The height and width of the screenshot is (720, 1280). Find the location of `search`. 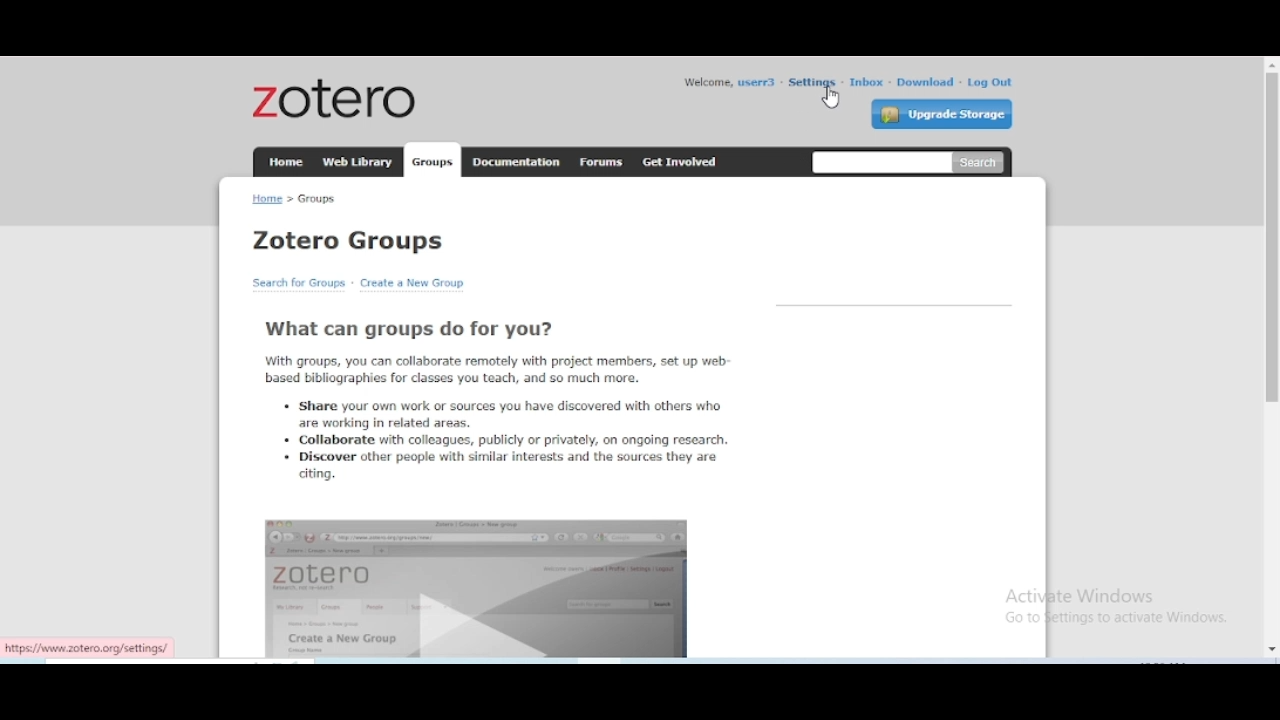

search is located at coordinates (982, 165).